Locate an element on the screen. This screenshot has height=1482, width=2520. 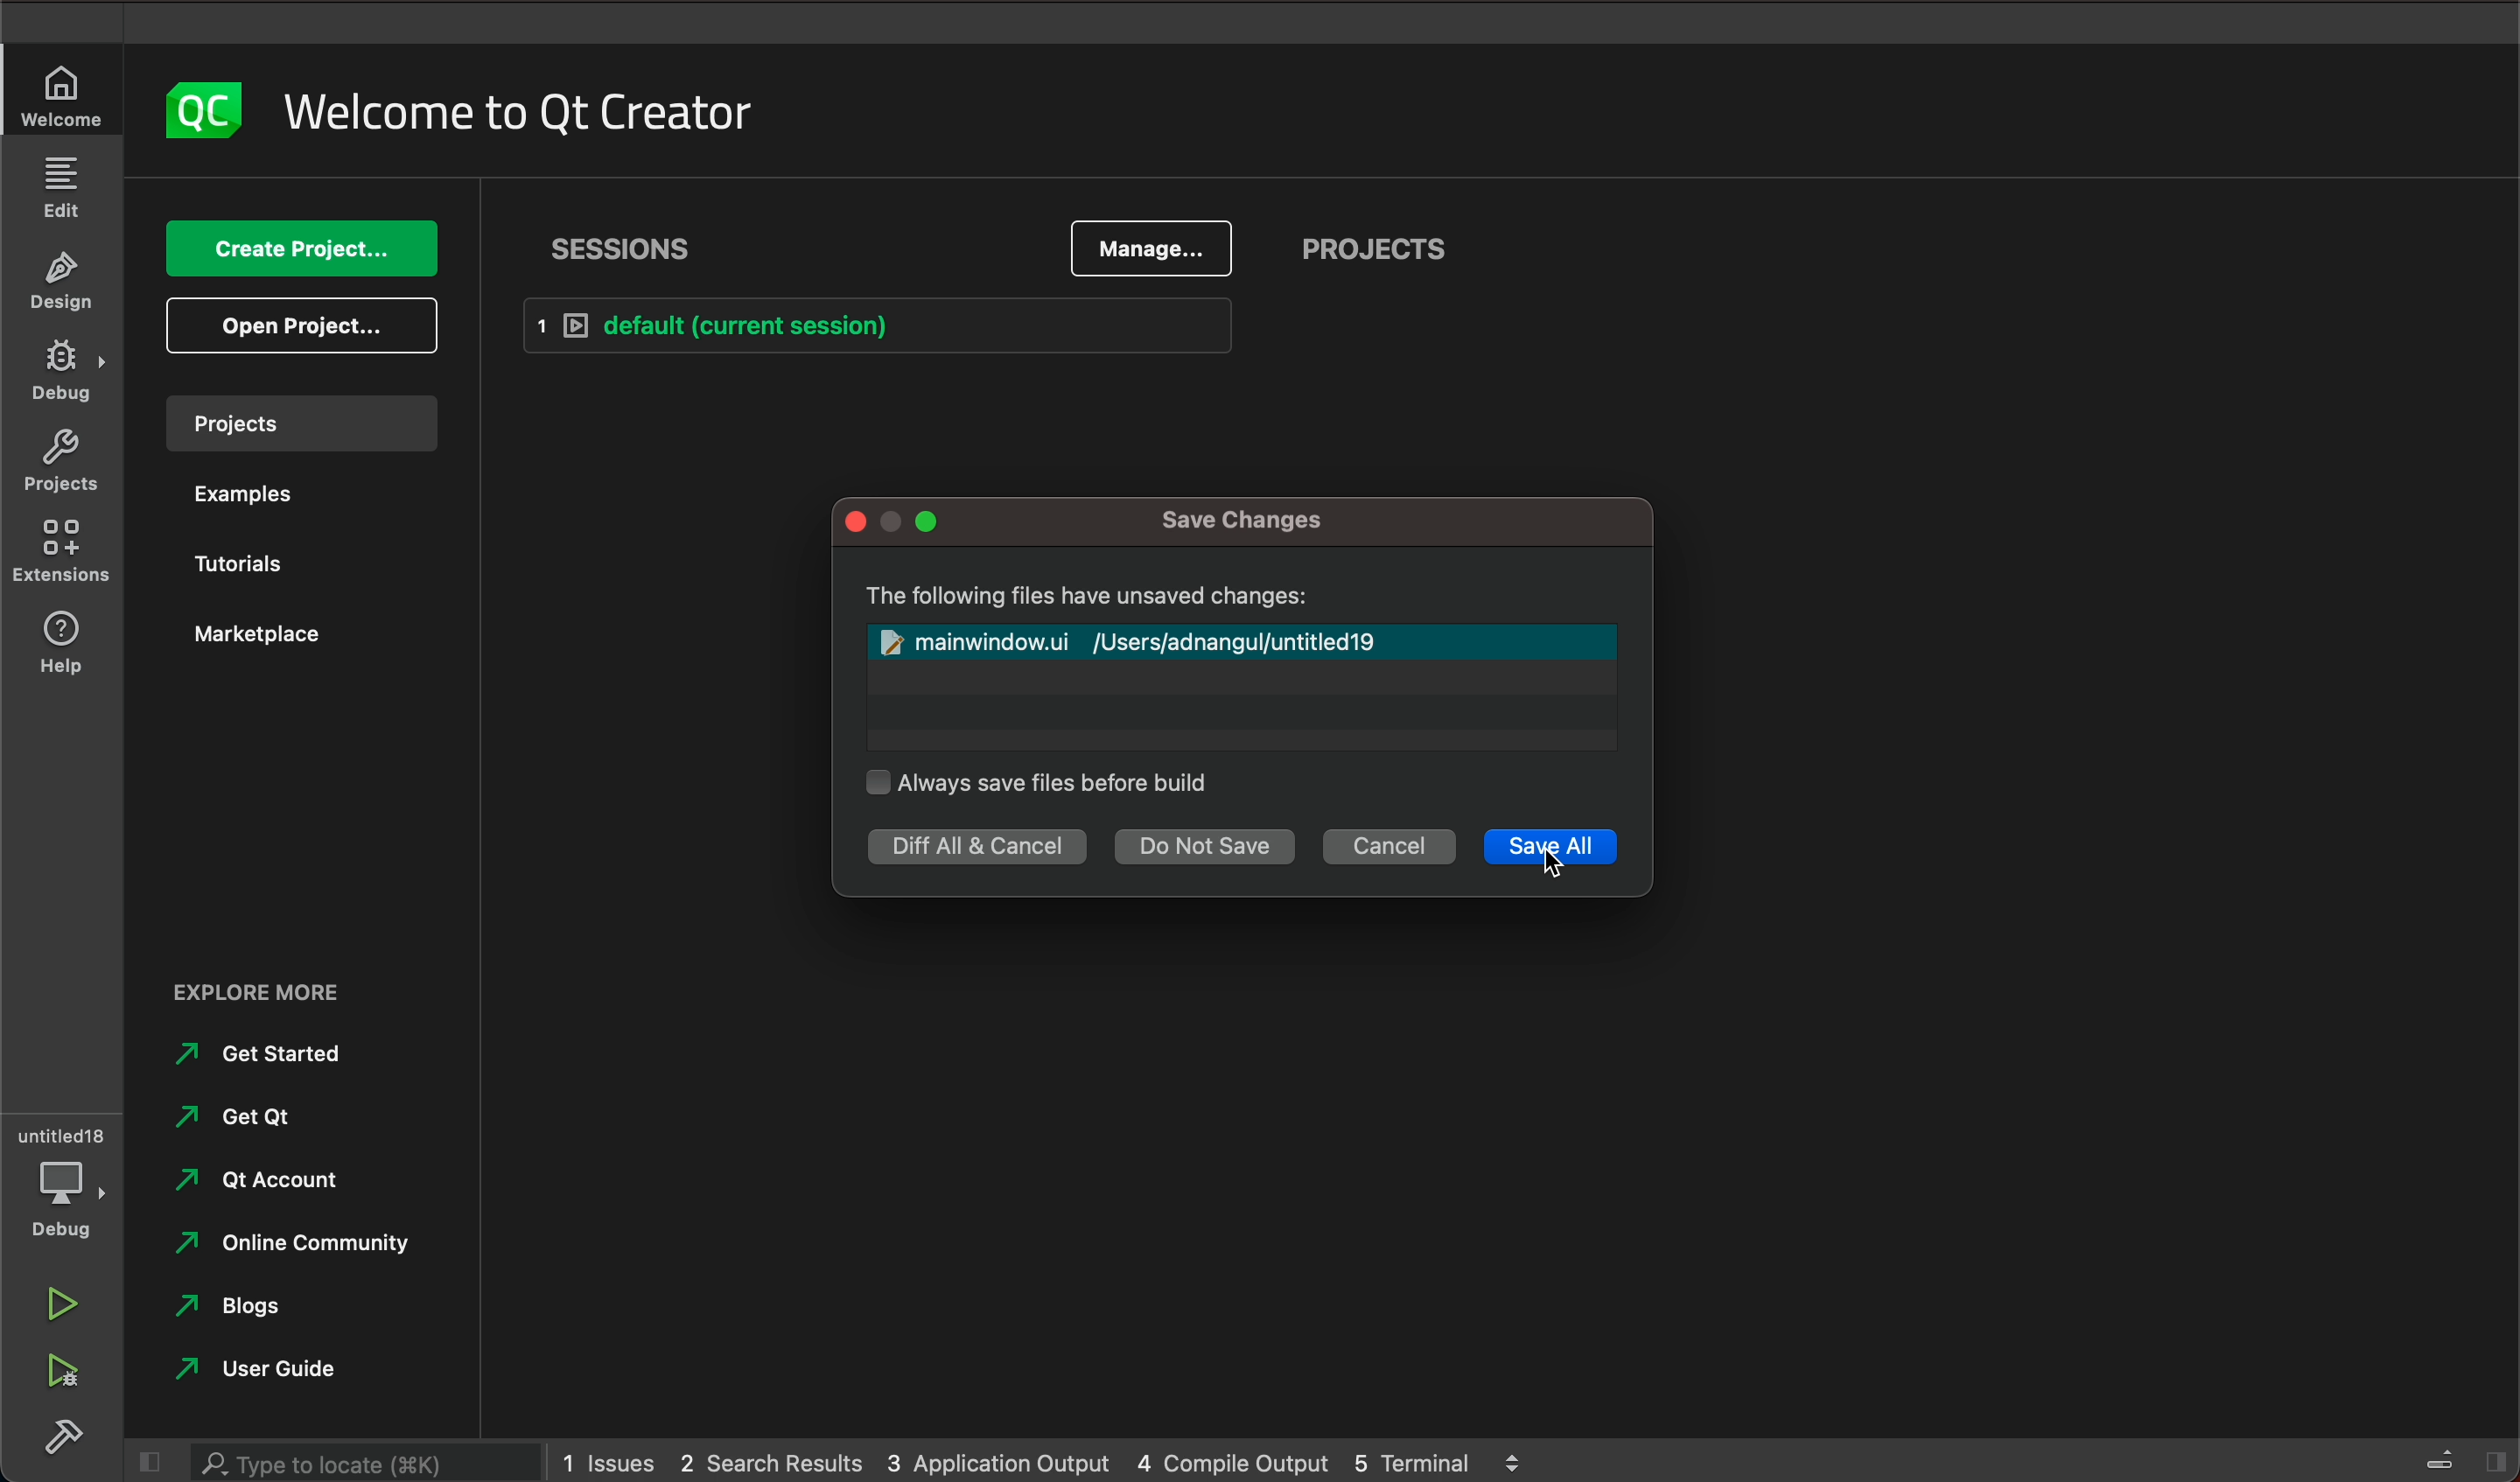
3 application output is located at coordinates (1002, 1457).